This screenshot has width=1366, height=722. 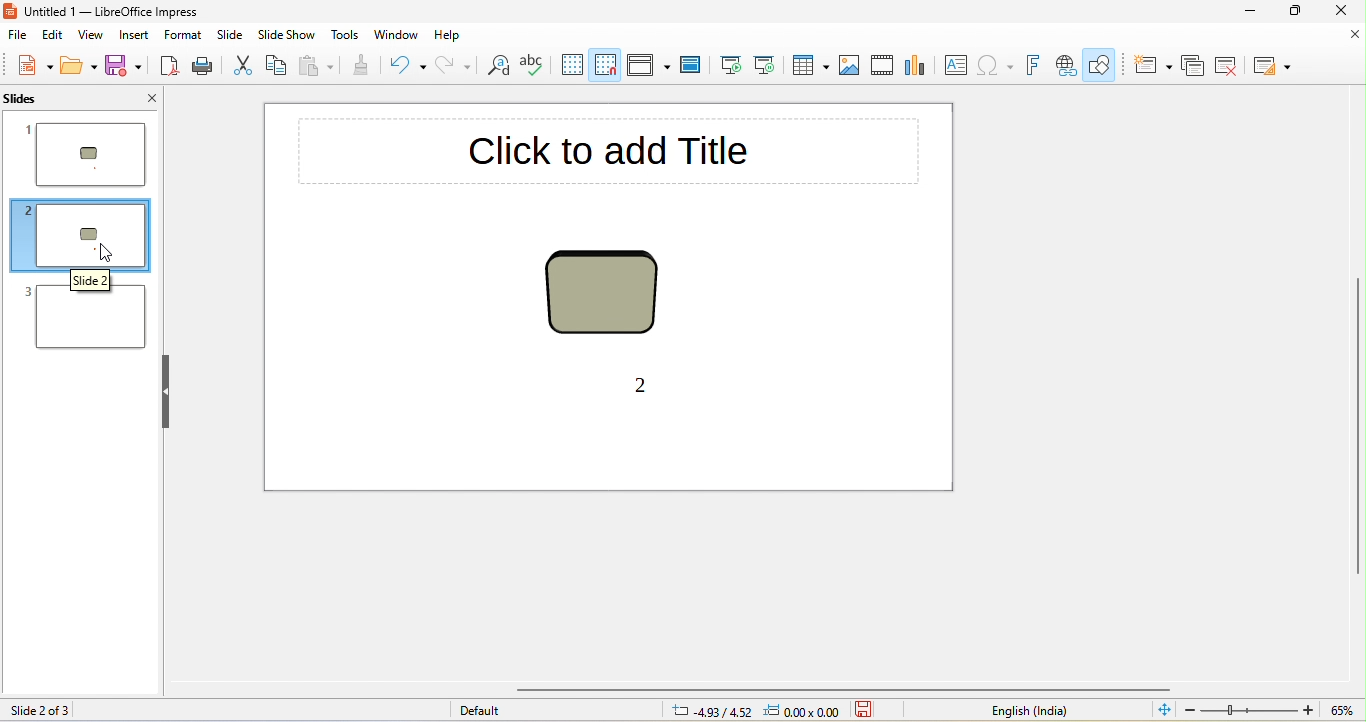 I want to click on display grid, so click(x=570, y=66).